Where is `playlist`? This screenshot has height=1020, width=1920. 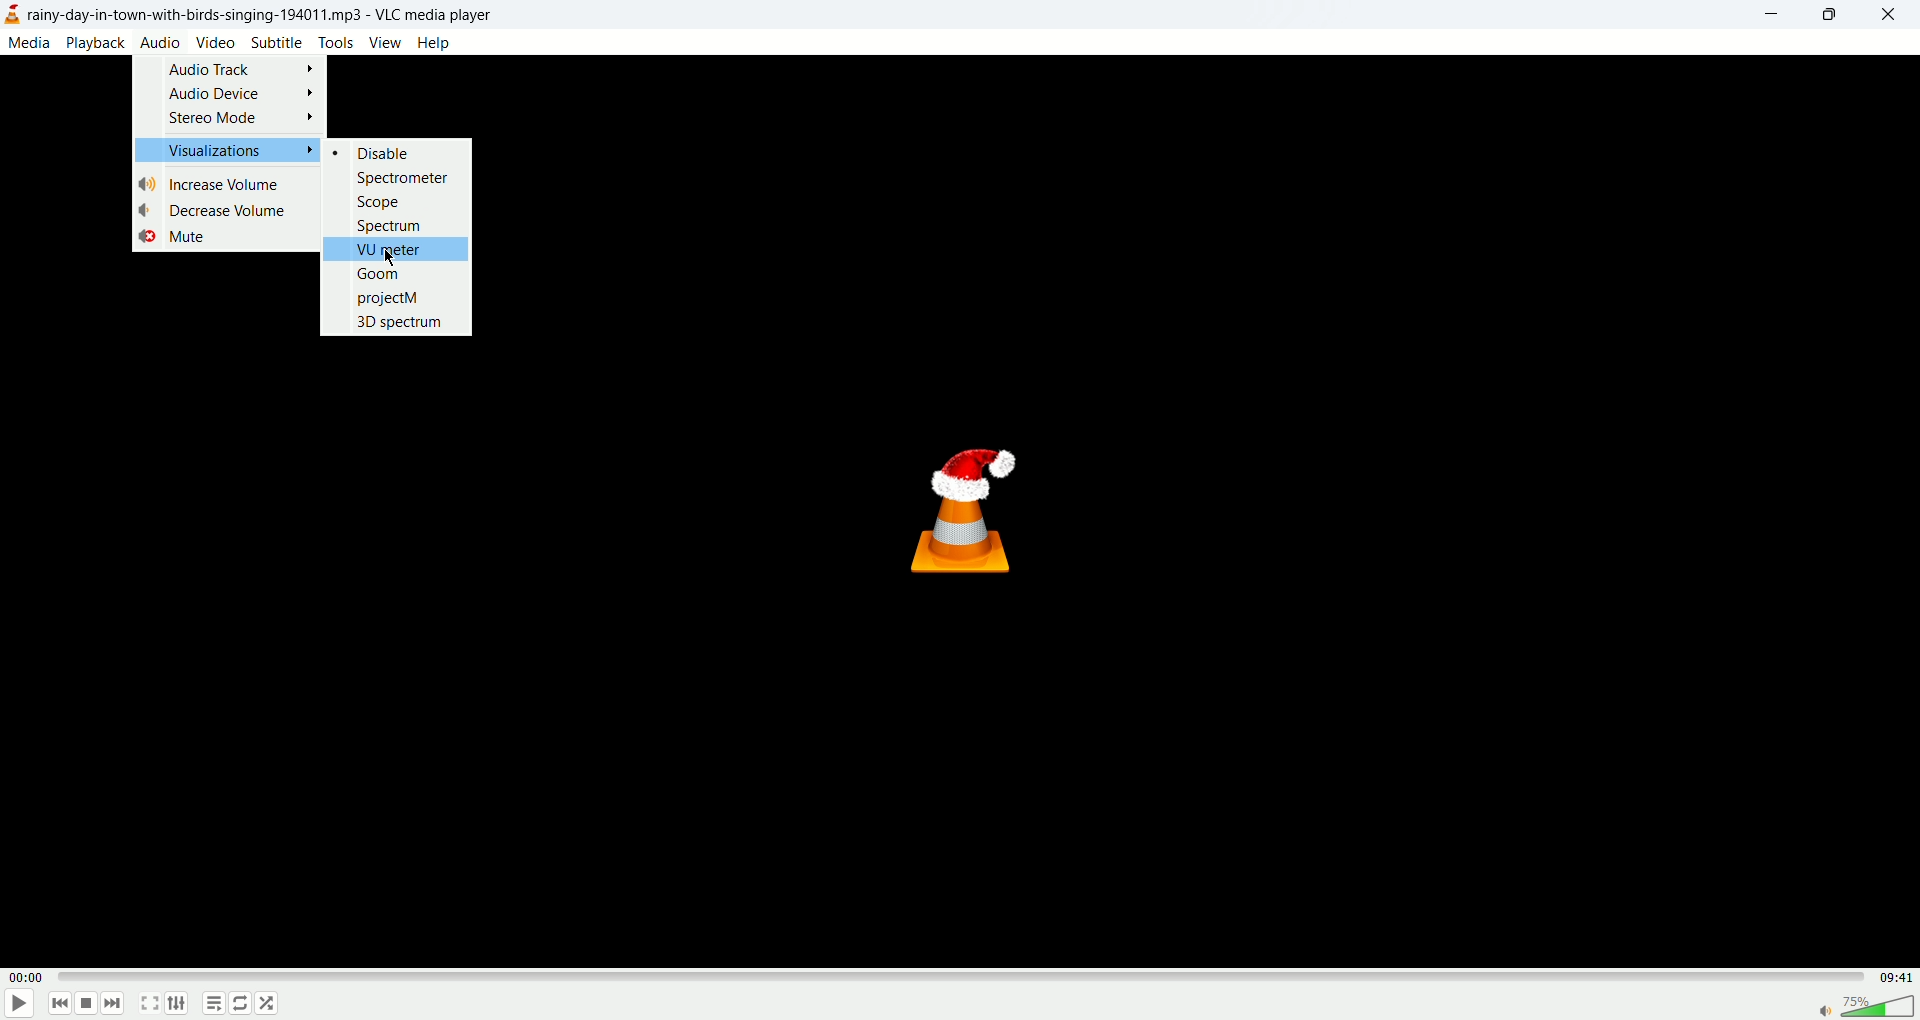 playlist is located at coordinates (214, 1006).